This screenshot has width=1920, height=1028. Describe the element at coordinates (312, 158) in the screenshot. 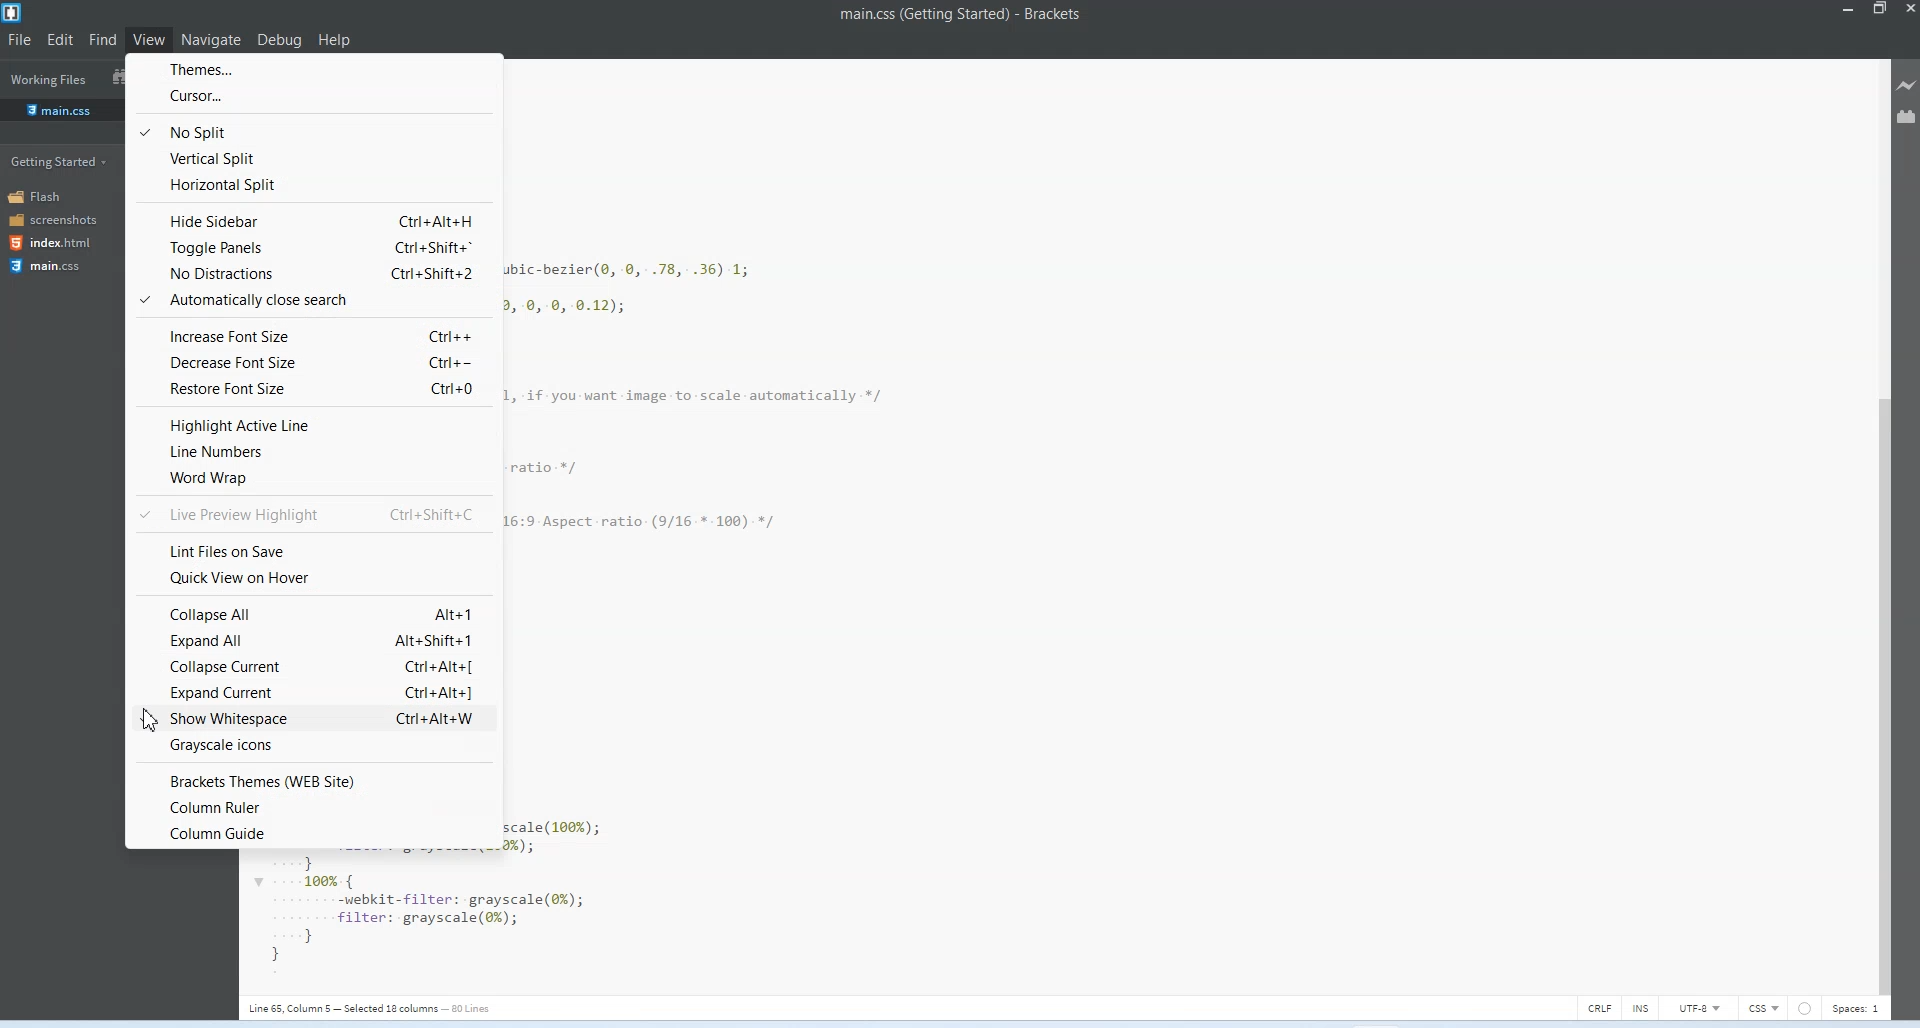

I see `Vertical split` at that location.